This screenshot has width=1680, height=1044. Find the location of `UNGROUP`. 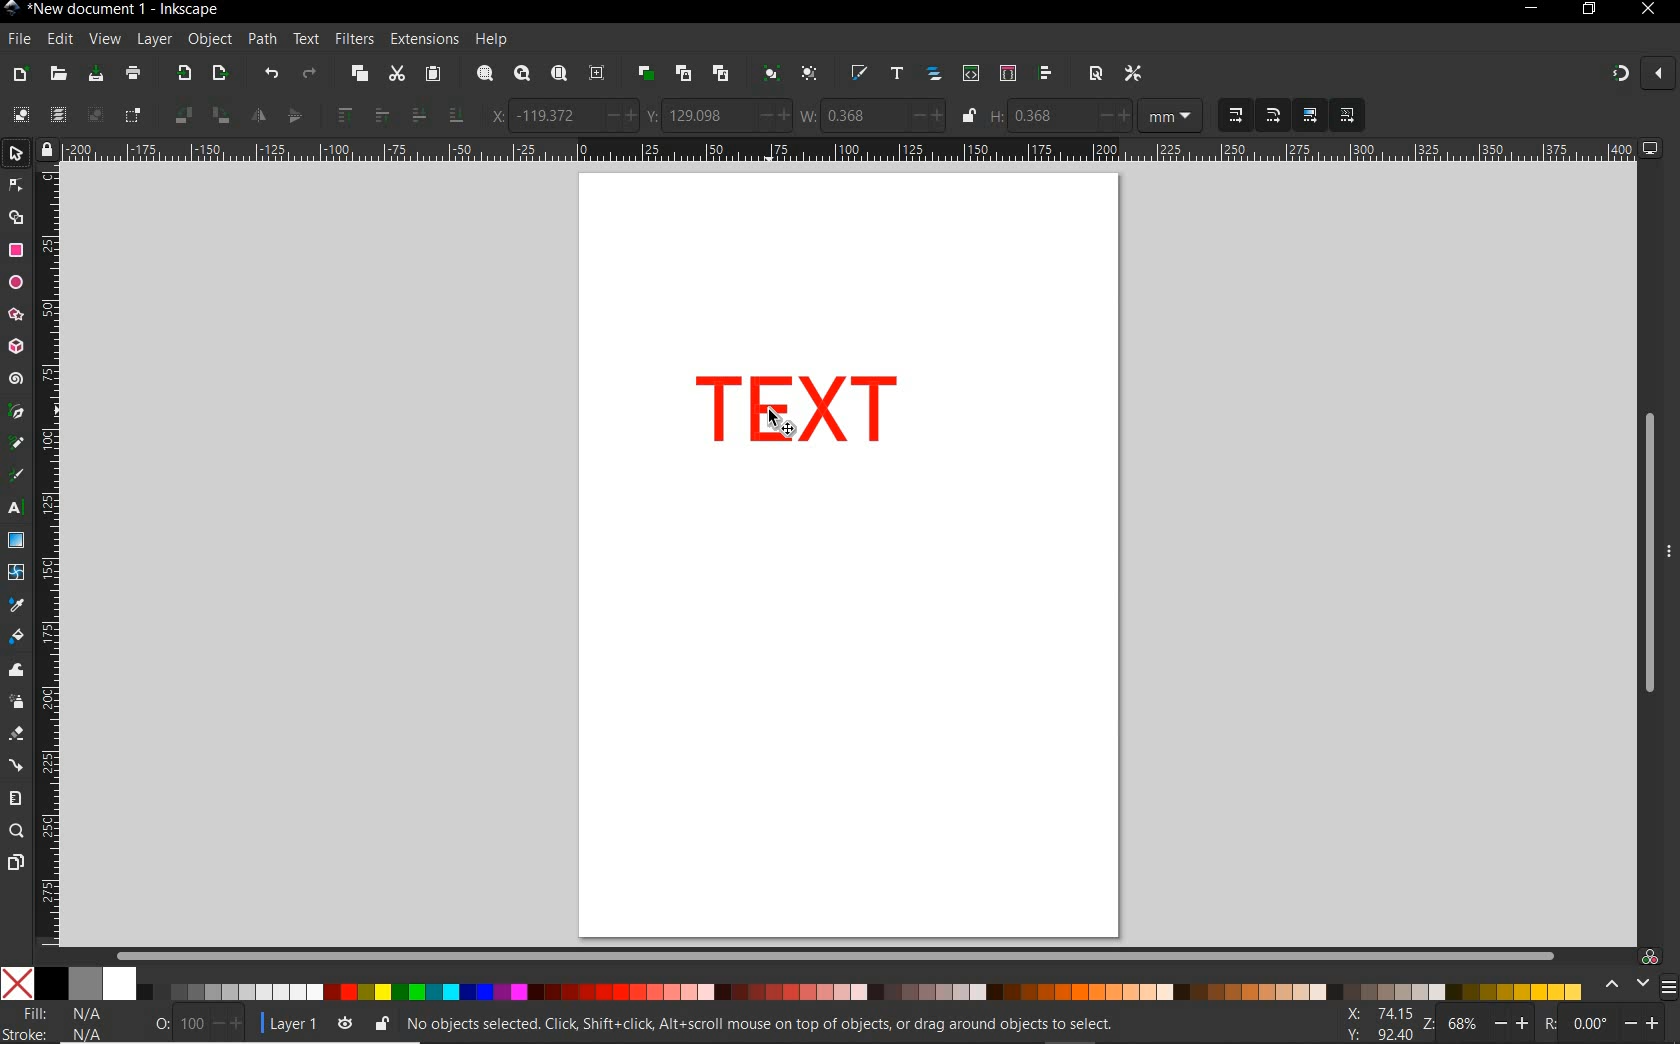

UNGROUP is located at coordinates (810, 74).